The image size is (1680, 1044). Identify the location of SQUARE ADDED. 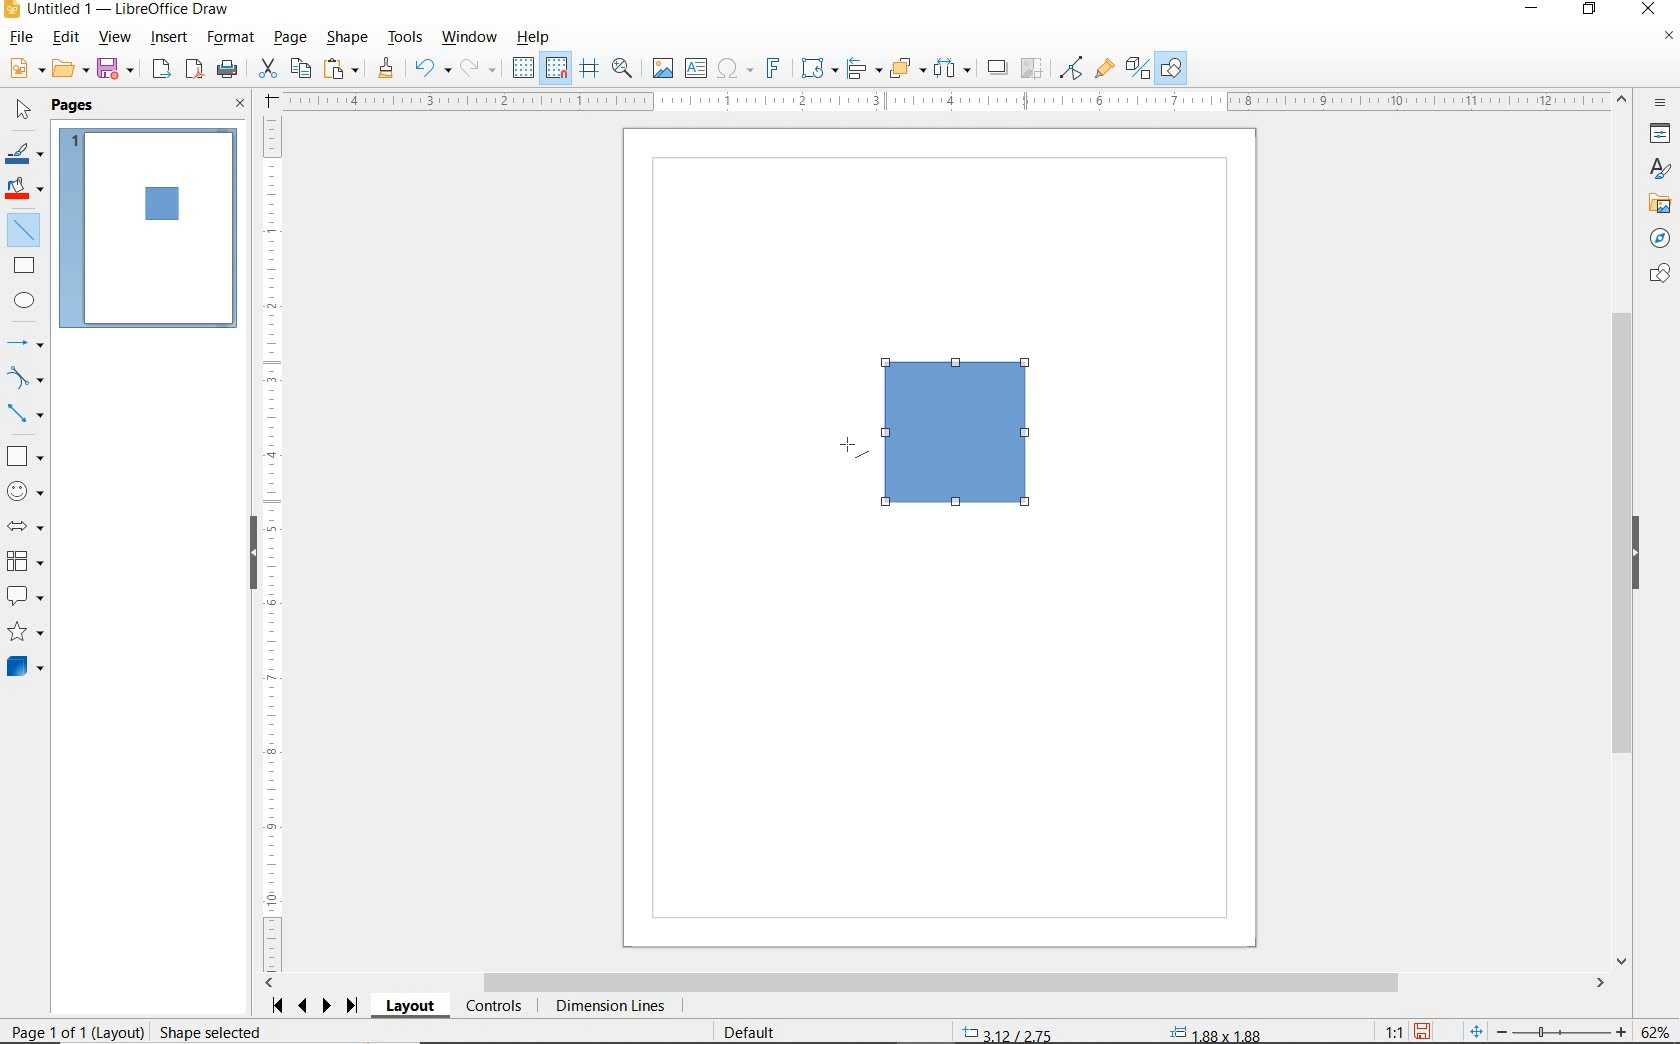
(159, 206).